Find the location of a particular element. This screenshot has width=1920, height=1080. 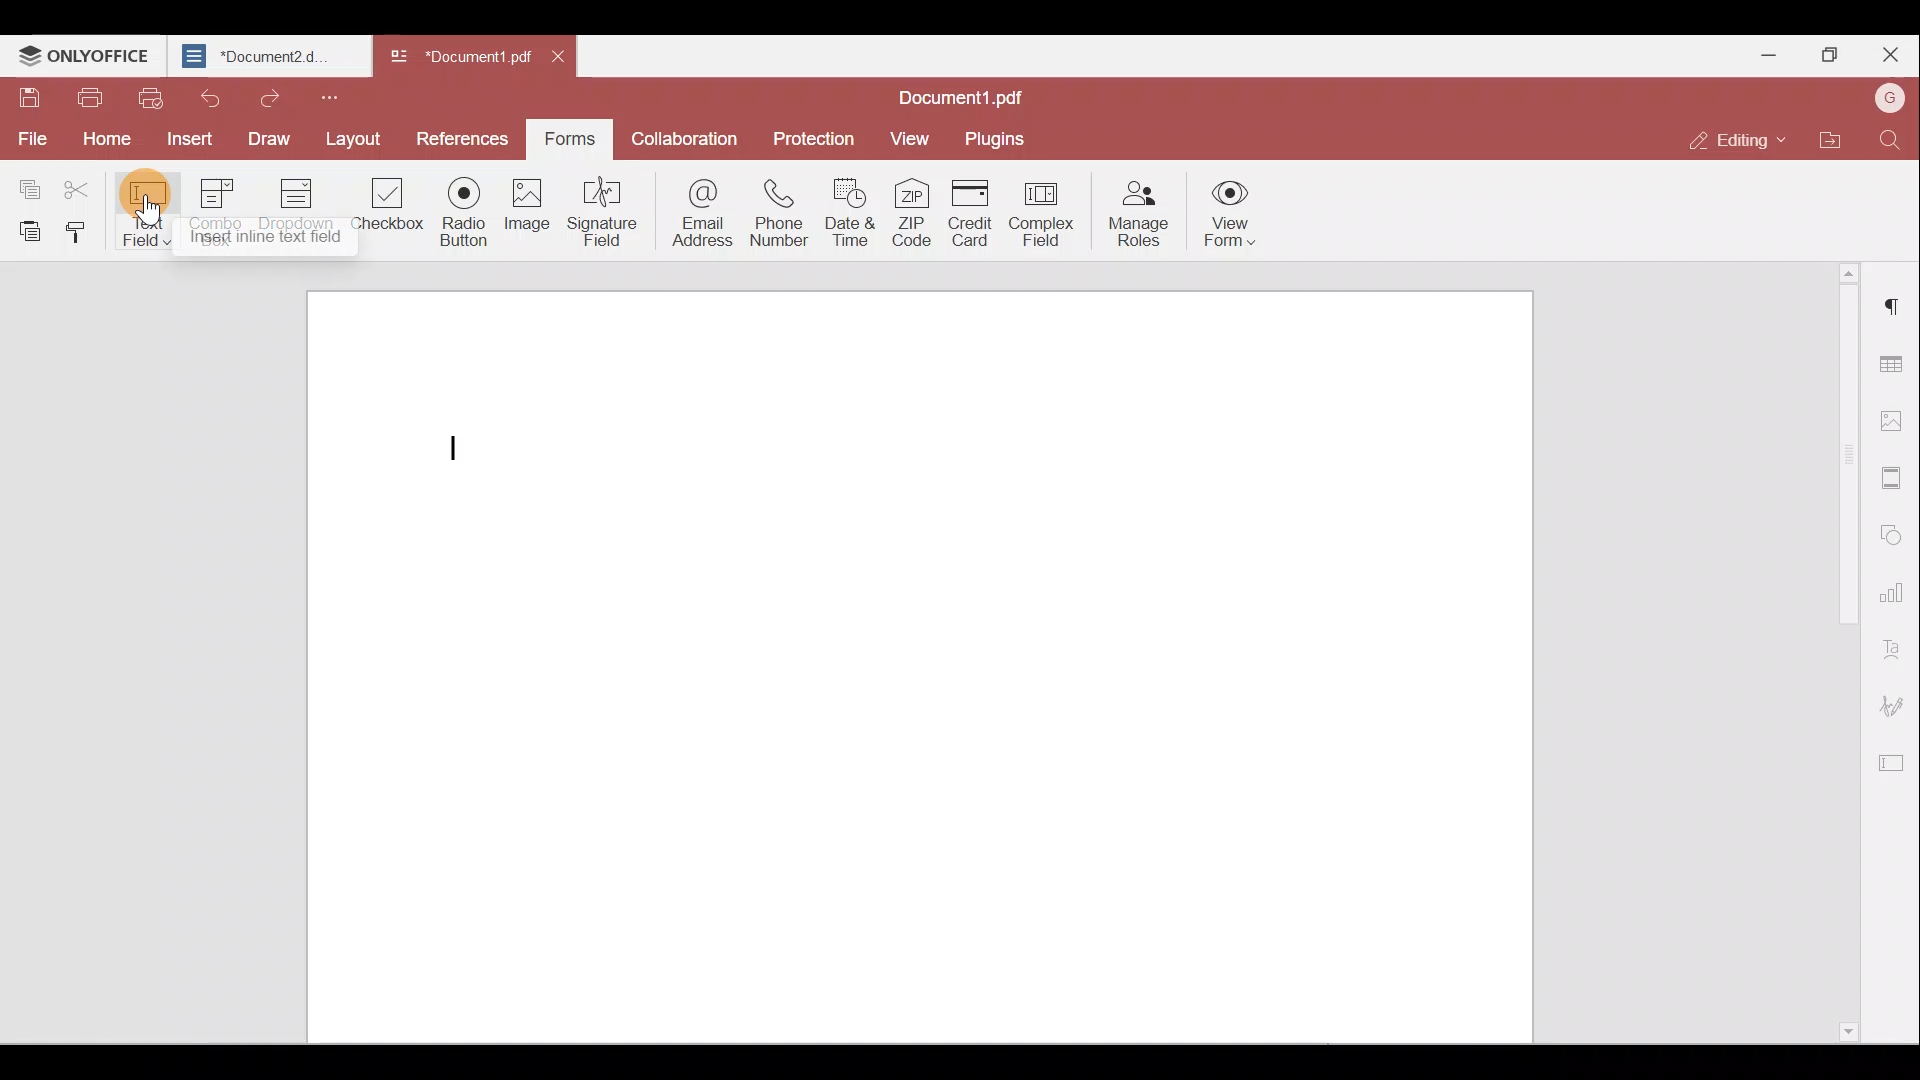

Signature field is located at coordinates (607, 214).